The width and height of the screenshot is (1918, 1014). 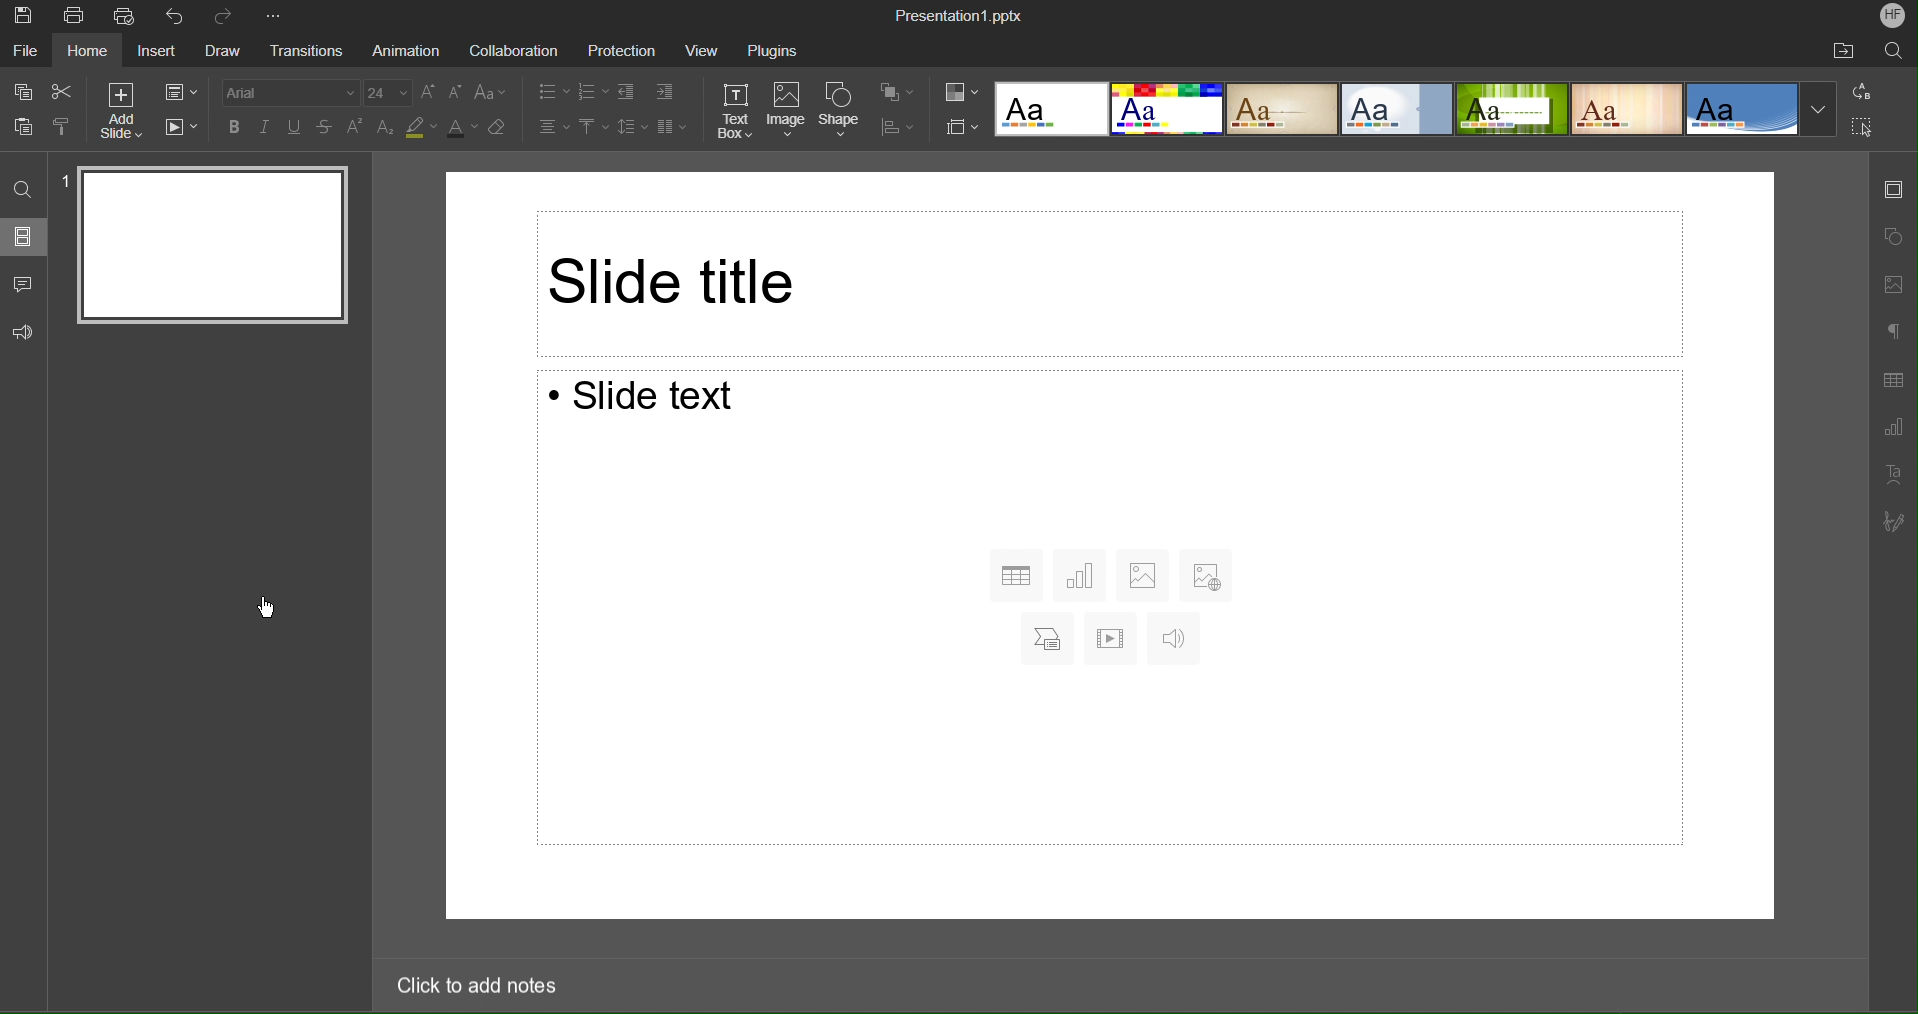 I want to click on Plugins, so click(x=771, y=49).